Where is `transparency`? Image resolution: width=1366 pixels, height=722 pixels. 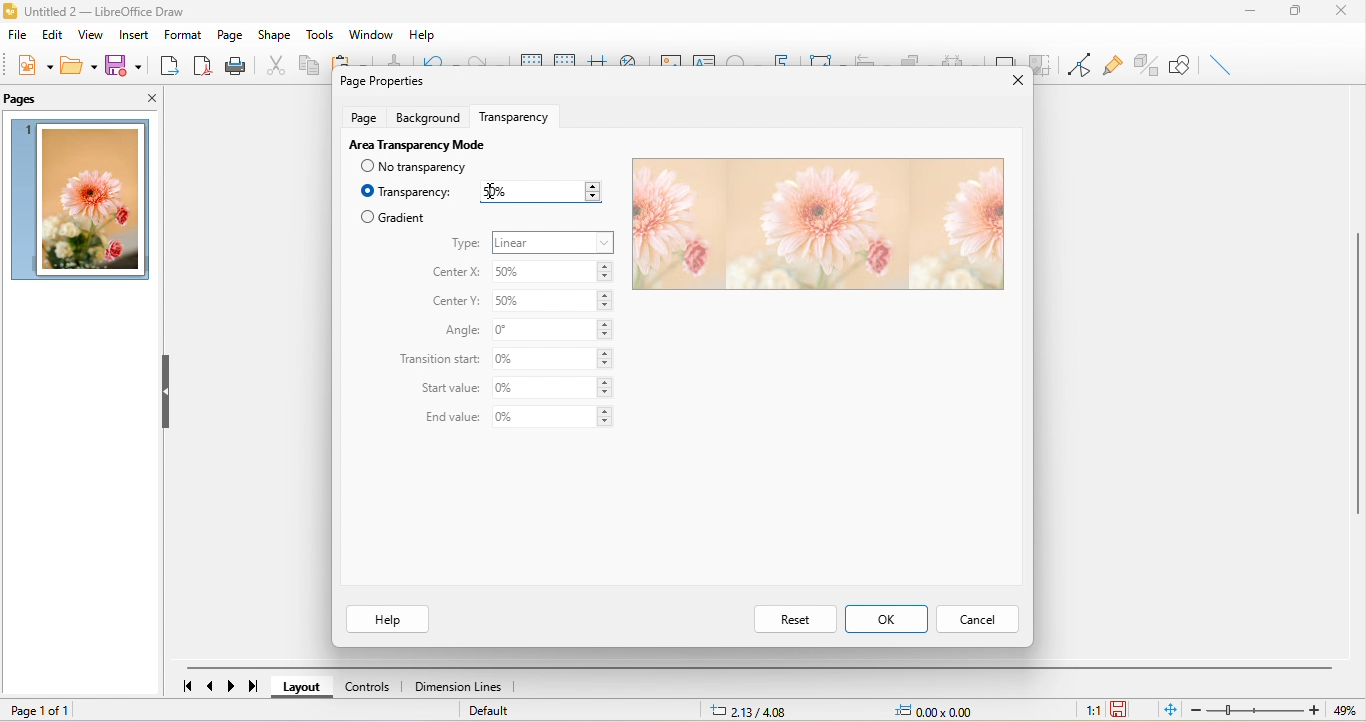 transparency is located at coordinates (407, 192).